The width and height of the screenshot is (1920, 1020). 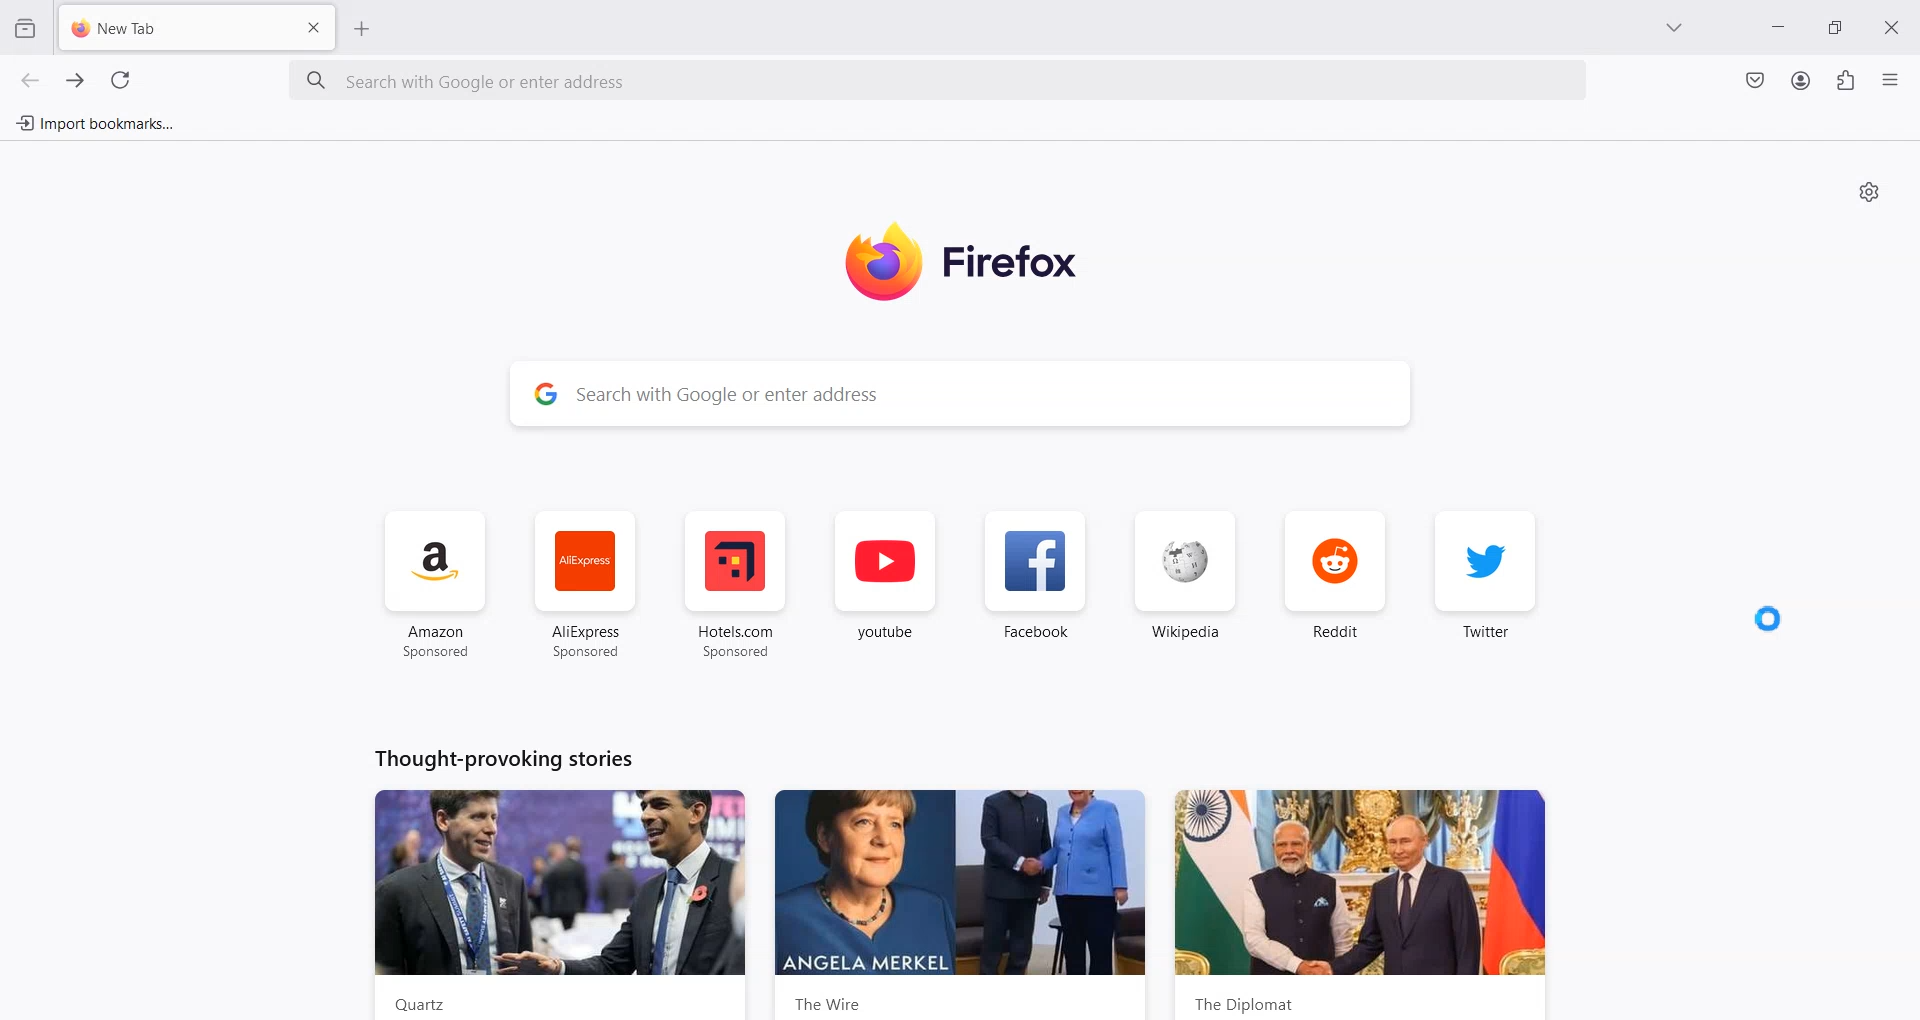 I want to click on New Tab, so click(x=167, y=29).